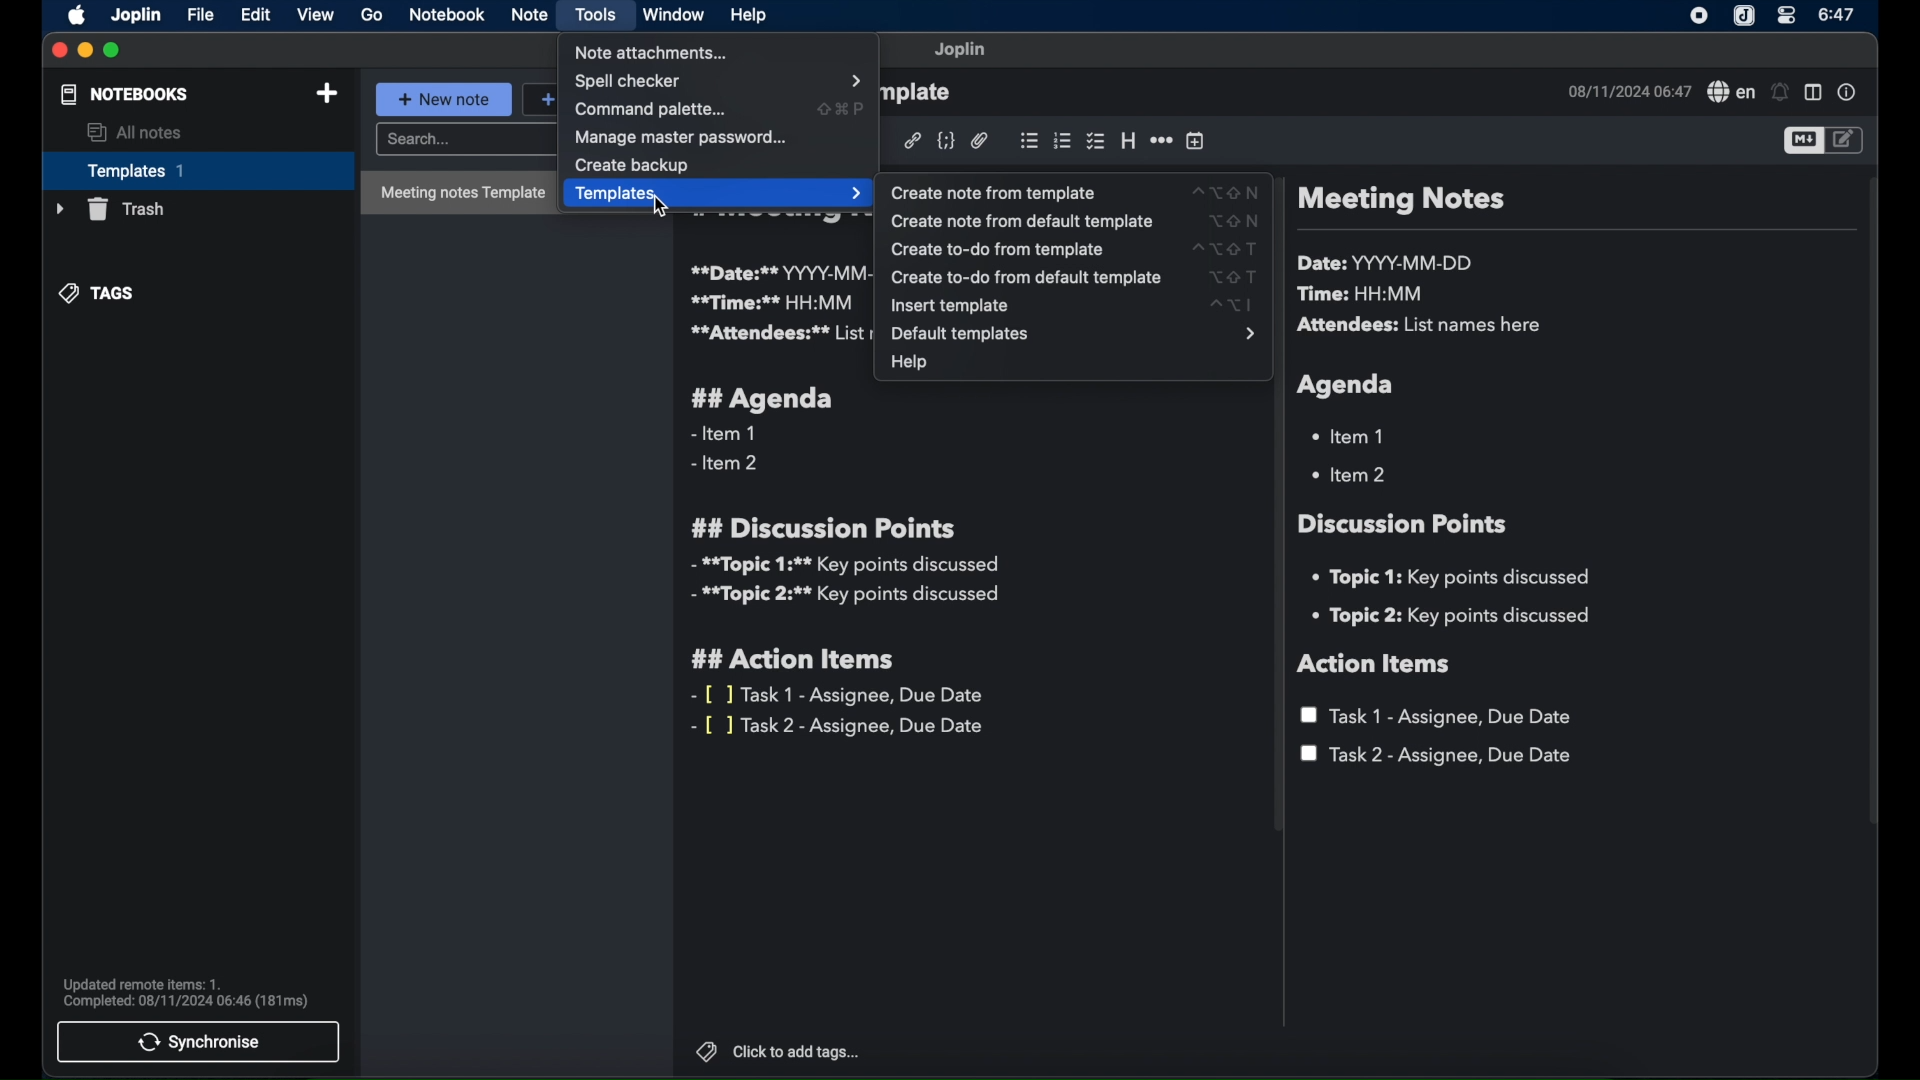 This screenshot has width=1920, height=1080. What do you see at coordinates (1388, 263) in the screenshot?
I see `date: YYYY-MM-DD` at bounding box center [1388, 263].